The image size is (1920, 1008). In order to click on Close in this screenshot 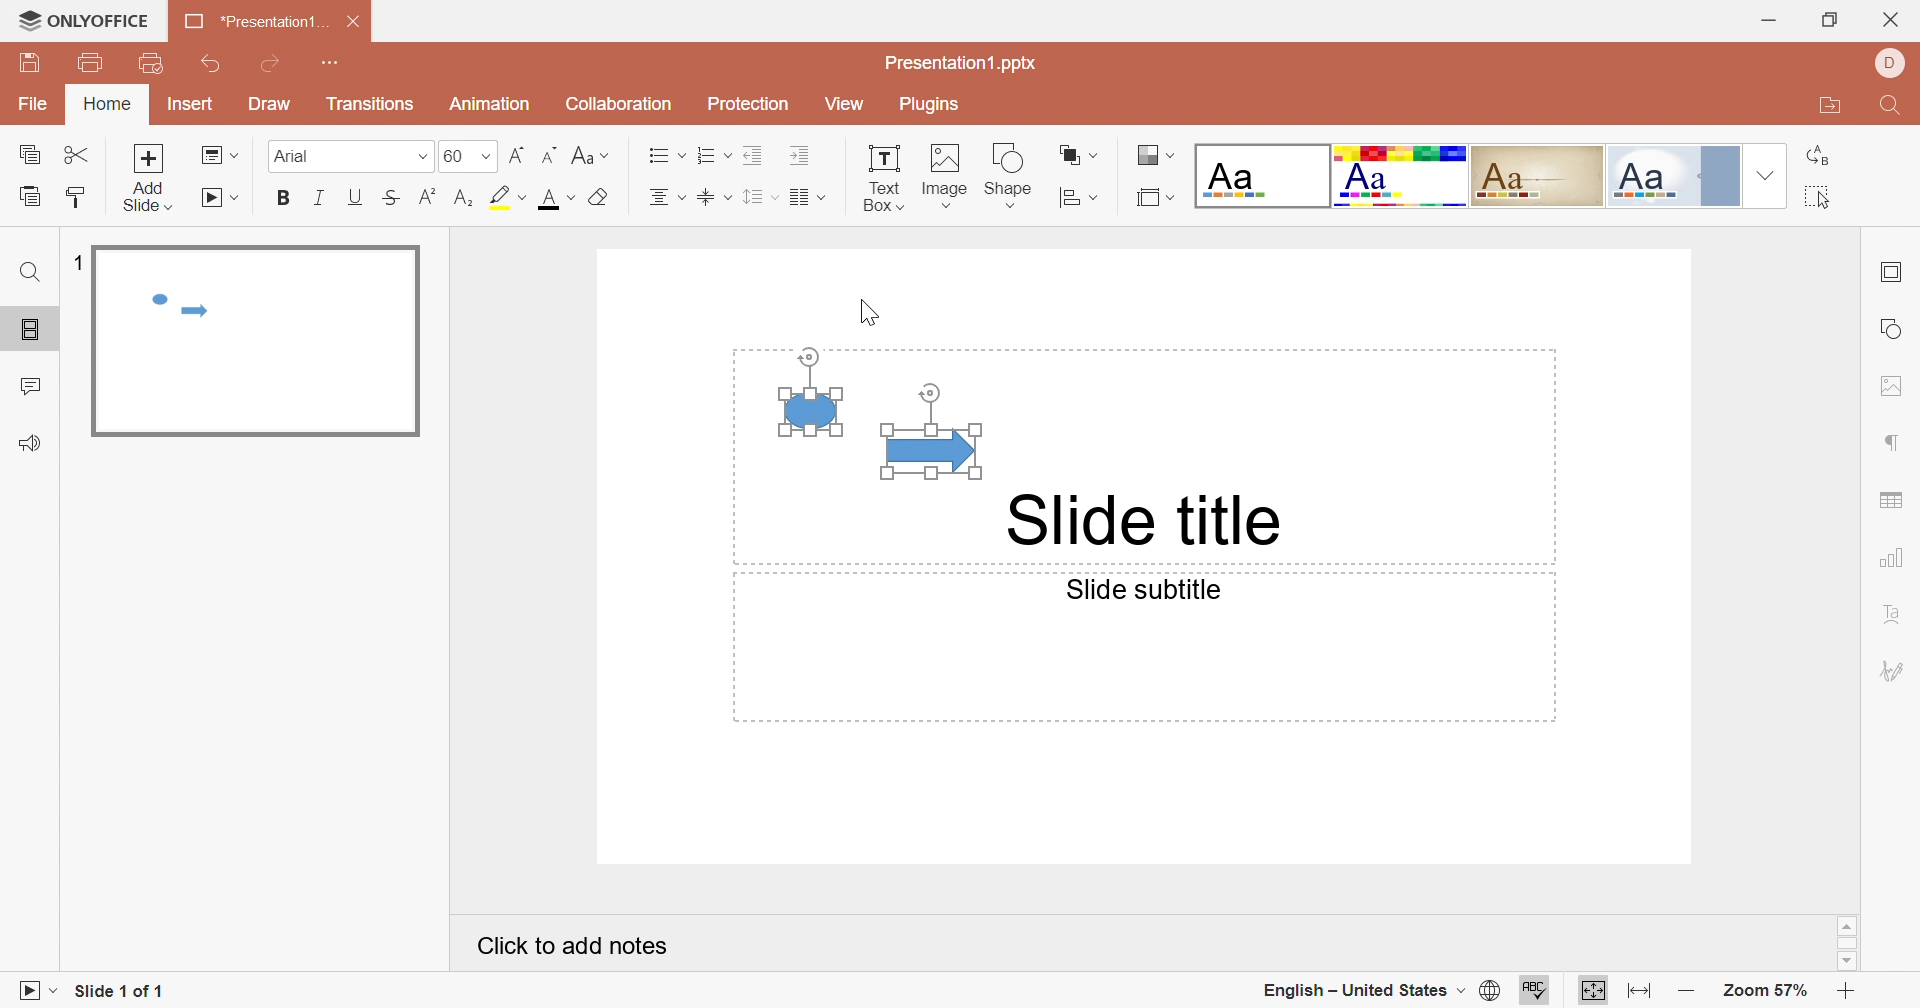, I will do `click(355, 23)`.